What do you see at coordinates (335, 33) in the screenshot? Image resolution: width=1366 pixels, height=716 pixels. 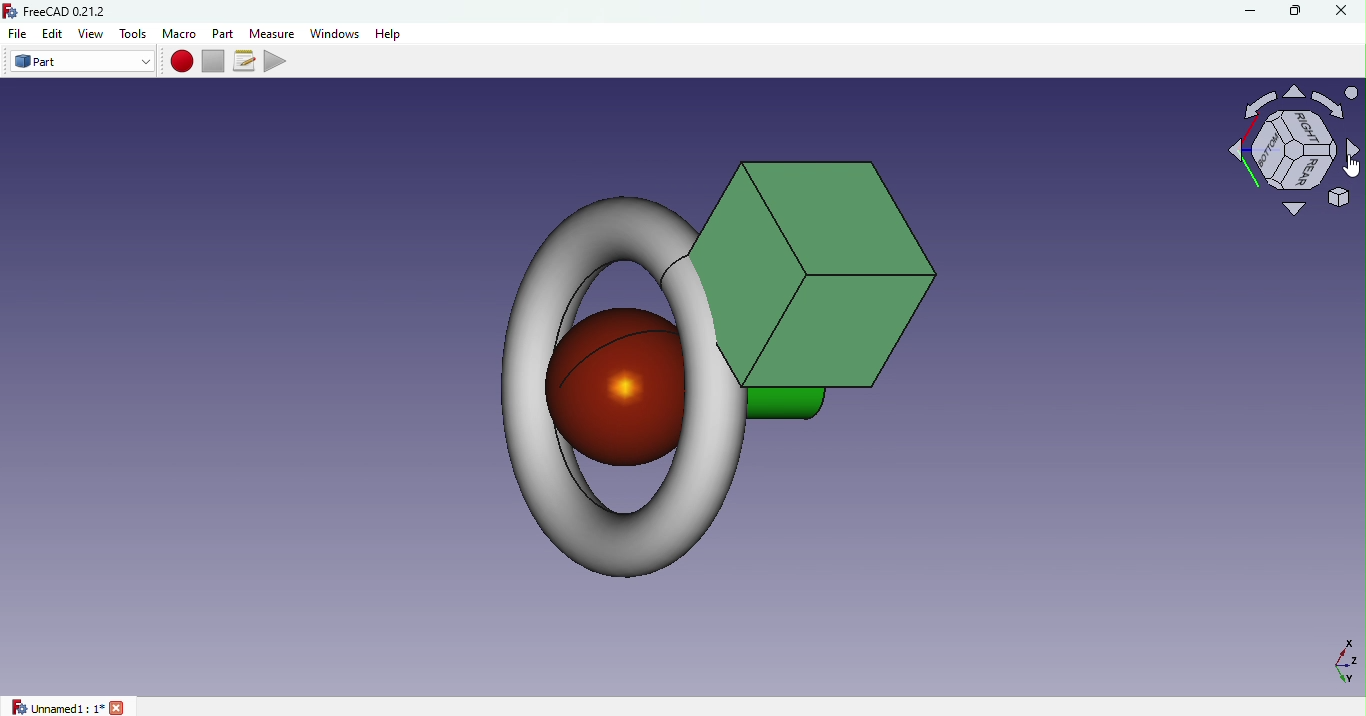 I see `Windows` at bounding box center [335, 33].